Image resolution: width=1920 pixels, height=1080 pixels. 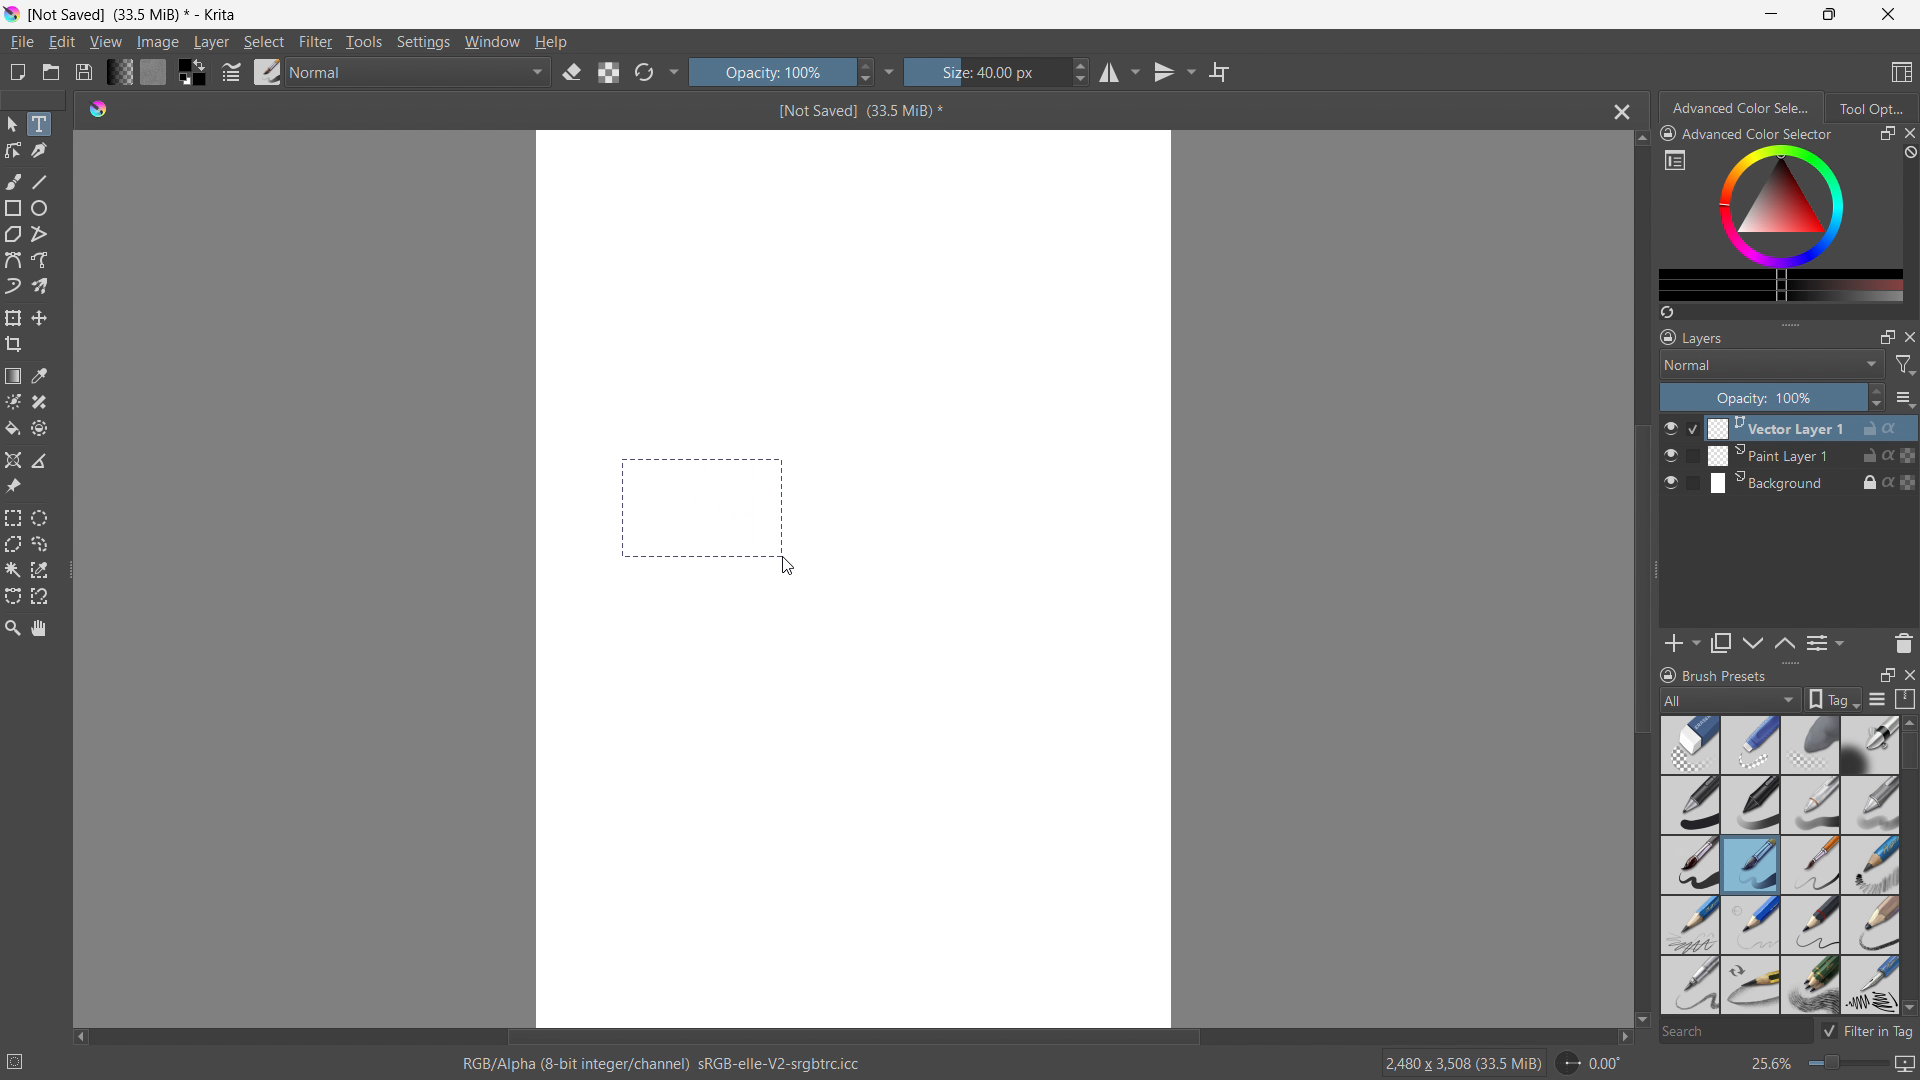 I want to click on view, so click(x=105, y=42).